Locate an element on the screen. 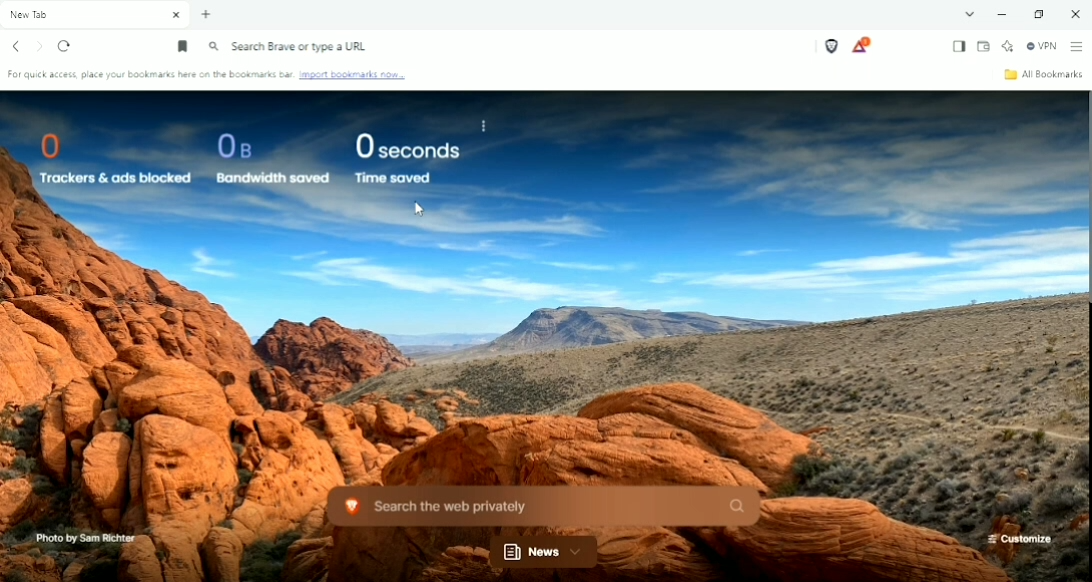  Reload this page is located at coordinates (66, 47).